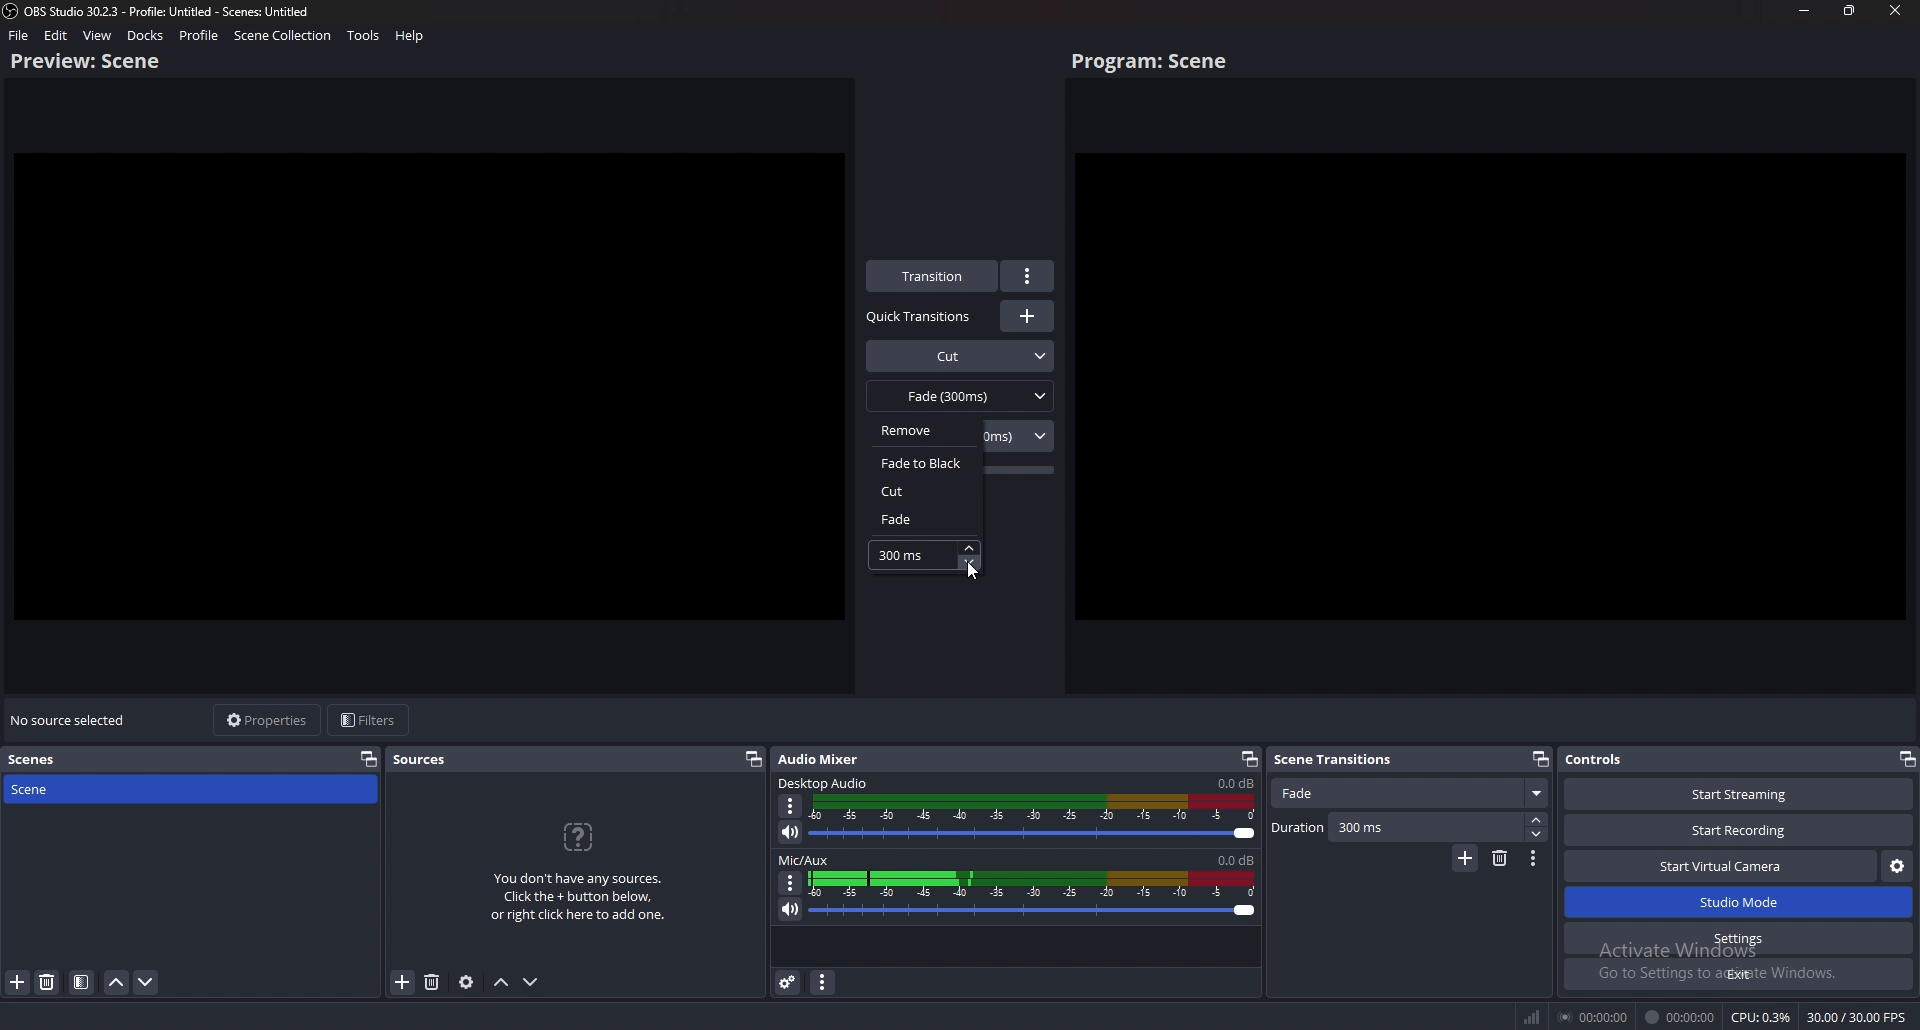  Describe the element at coordinates (934, 276) in the screenshot. I see `transition` at that location.